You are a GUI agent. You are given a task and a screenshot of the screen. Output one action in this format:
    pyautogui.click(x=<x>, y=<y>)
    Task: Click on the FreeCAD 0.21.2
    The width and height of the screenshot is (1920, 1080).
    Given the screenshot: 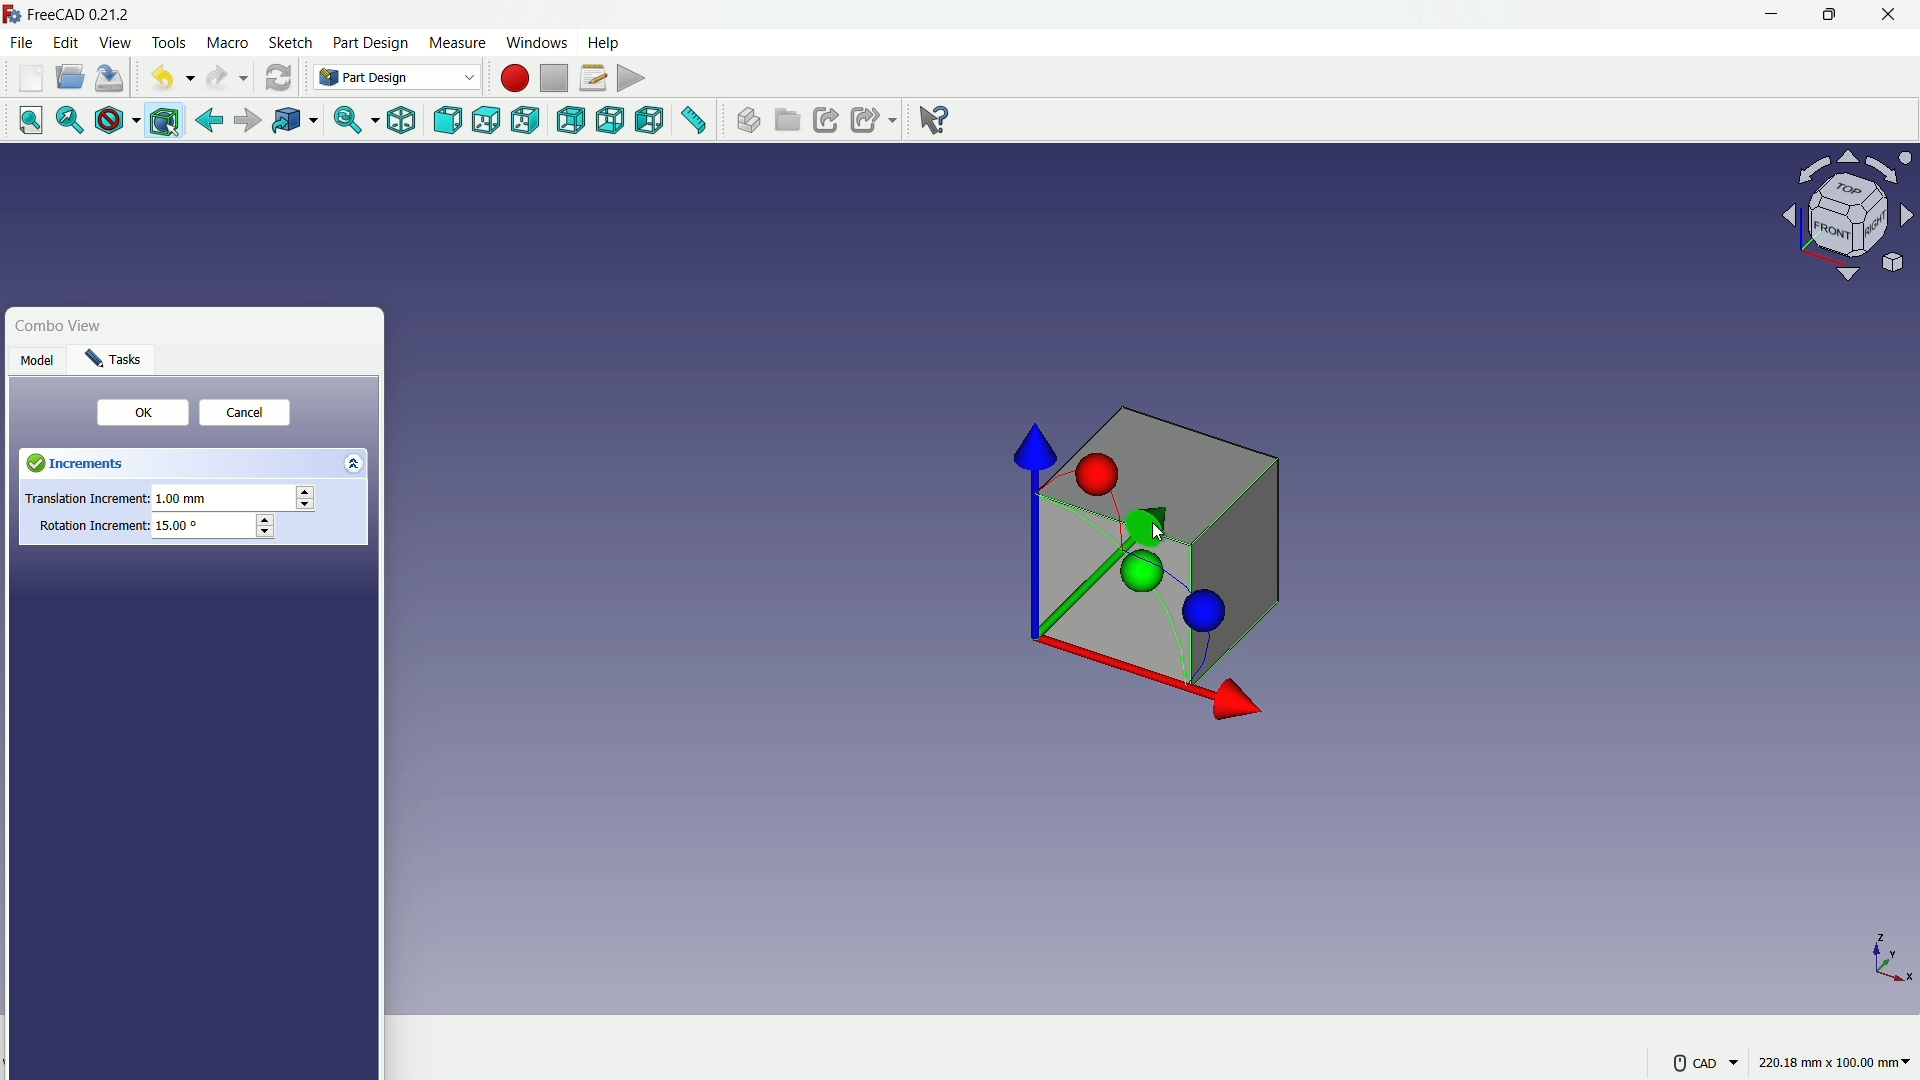 What is the action you would take?
    pyautogui.click(x=70, y=13)
    